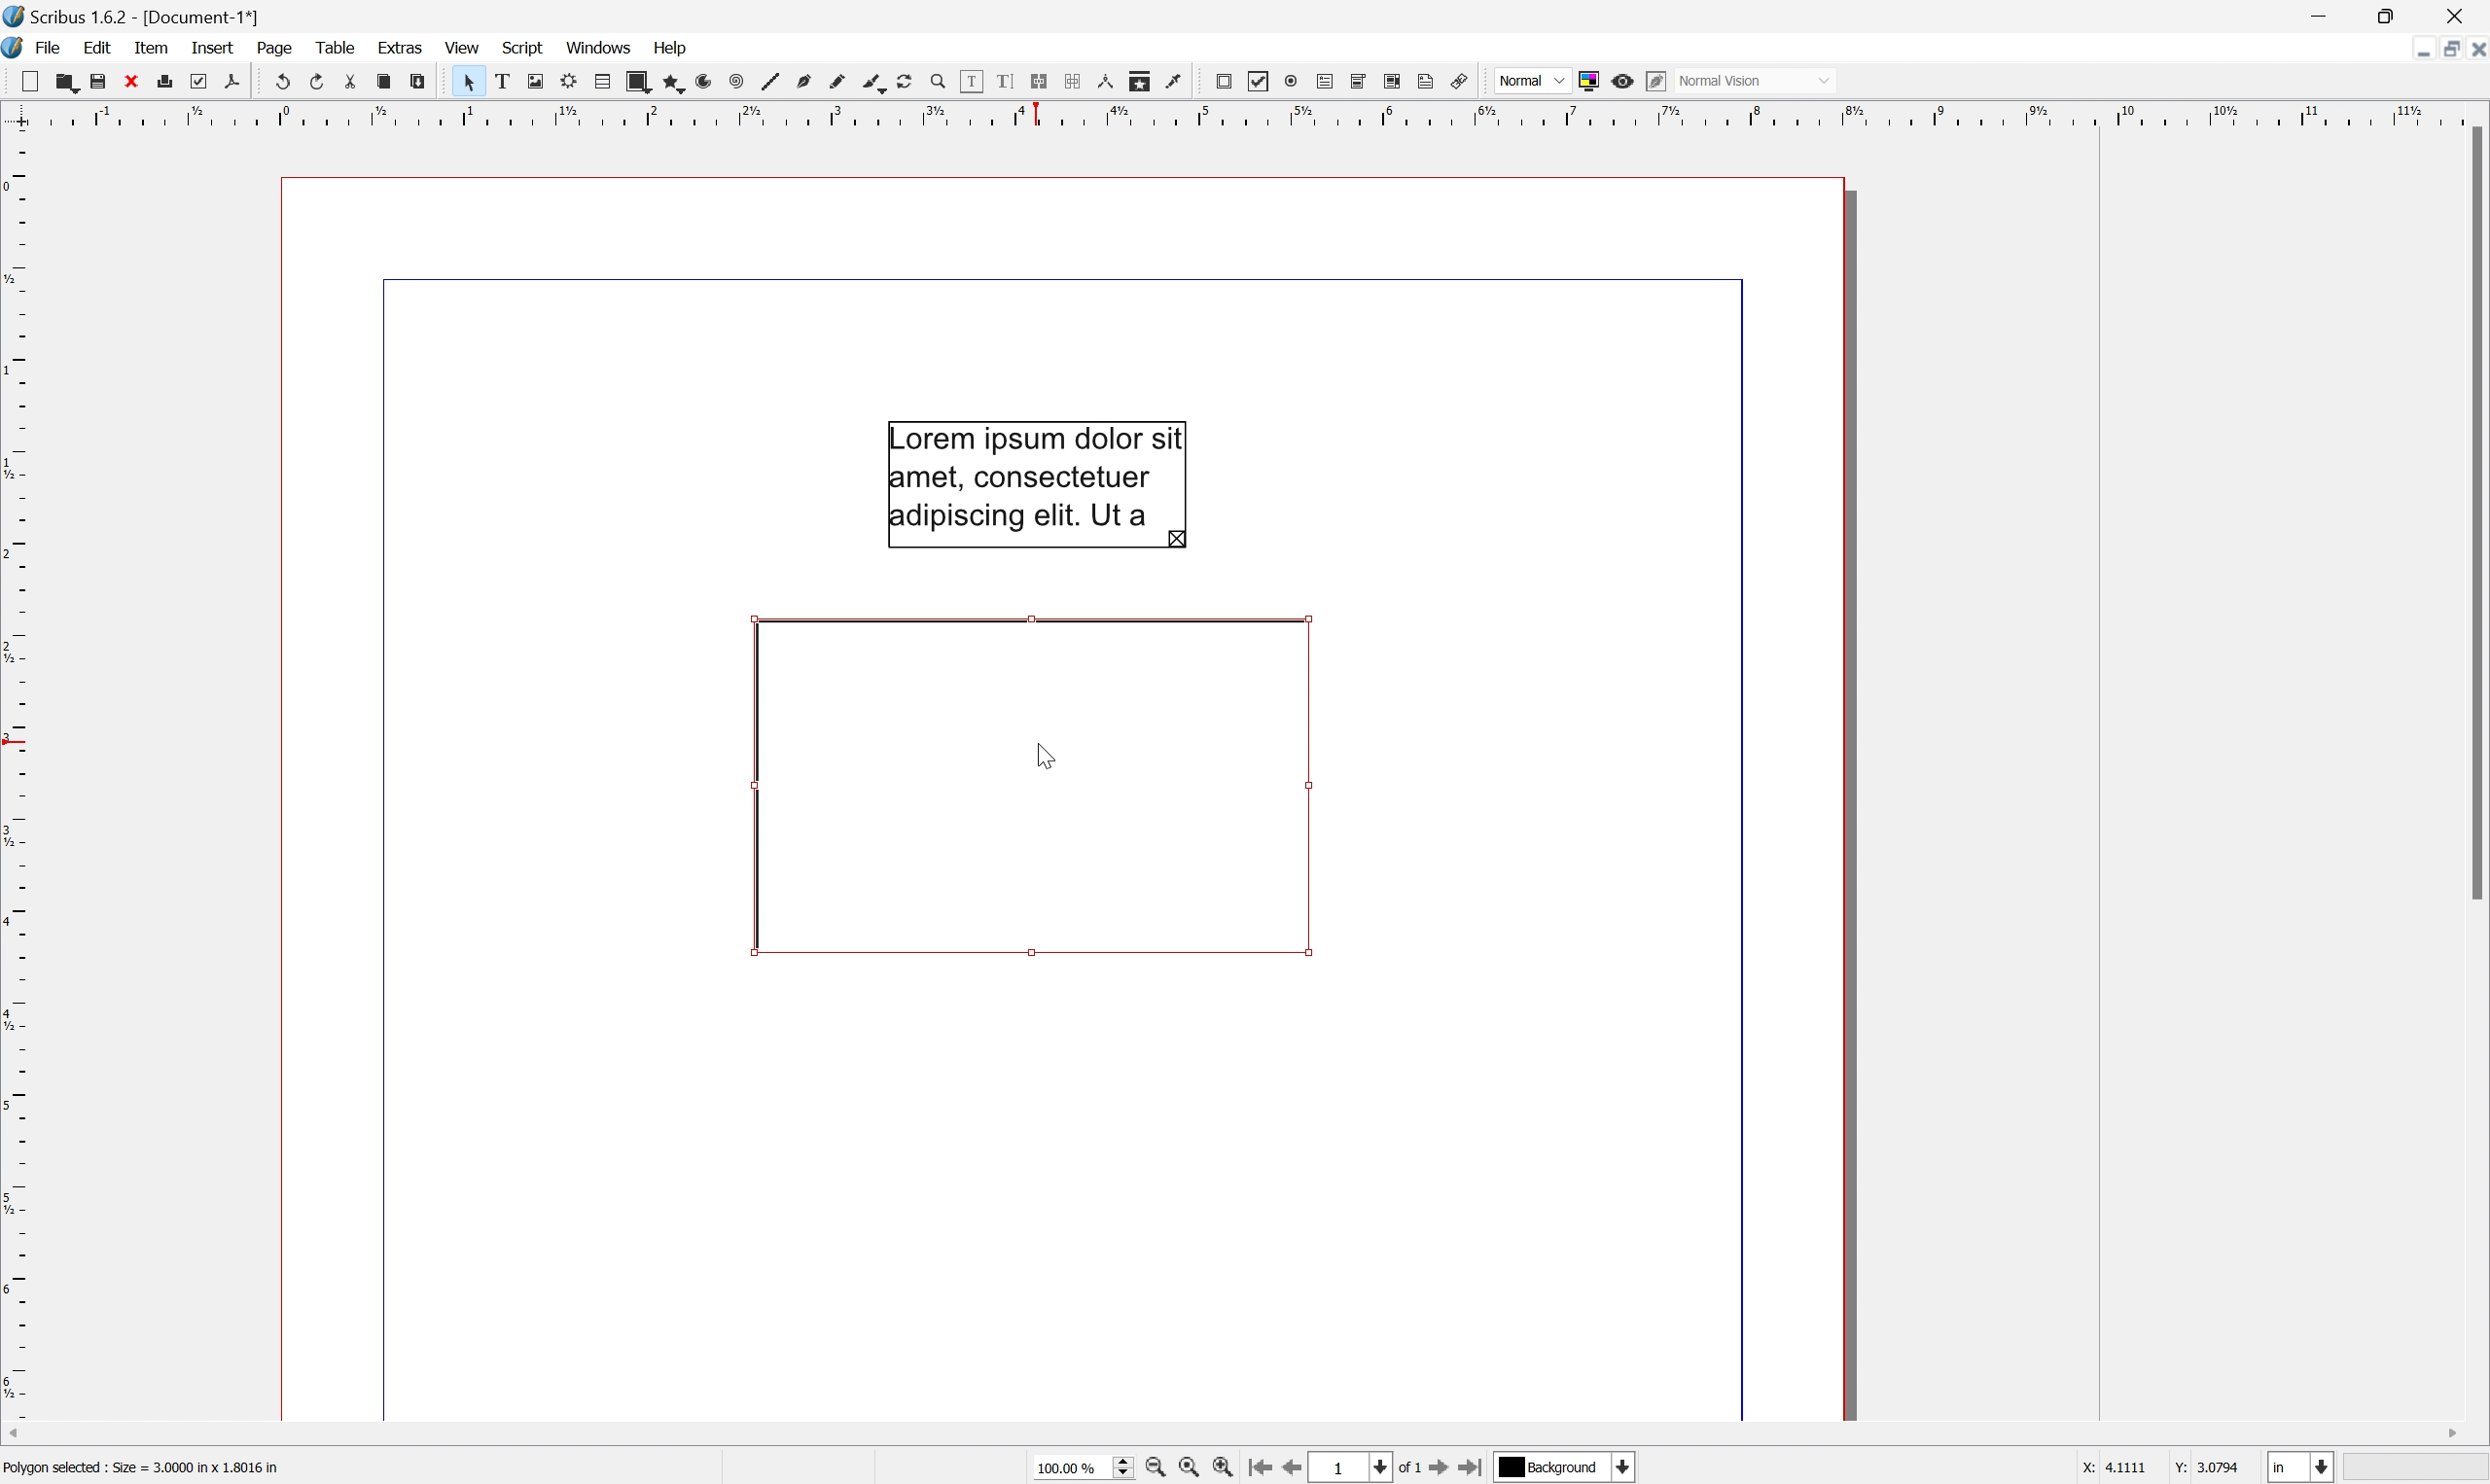  I want to click on PDF radio button, so click(1290, 81).